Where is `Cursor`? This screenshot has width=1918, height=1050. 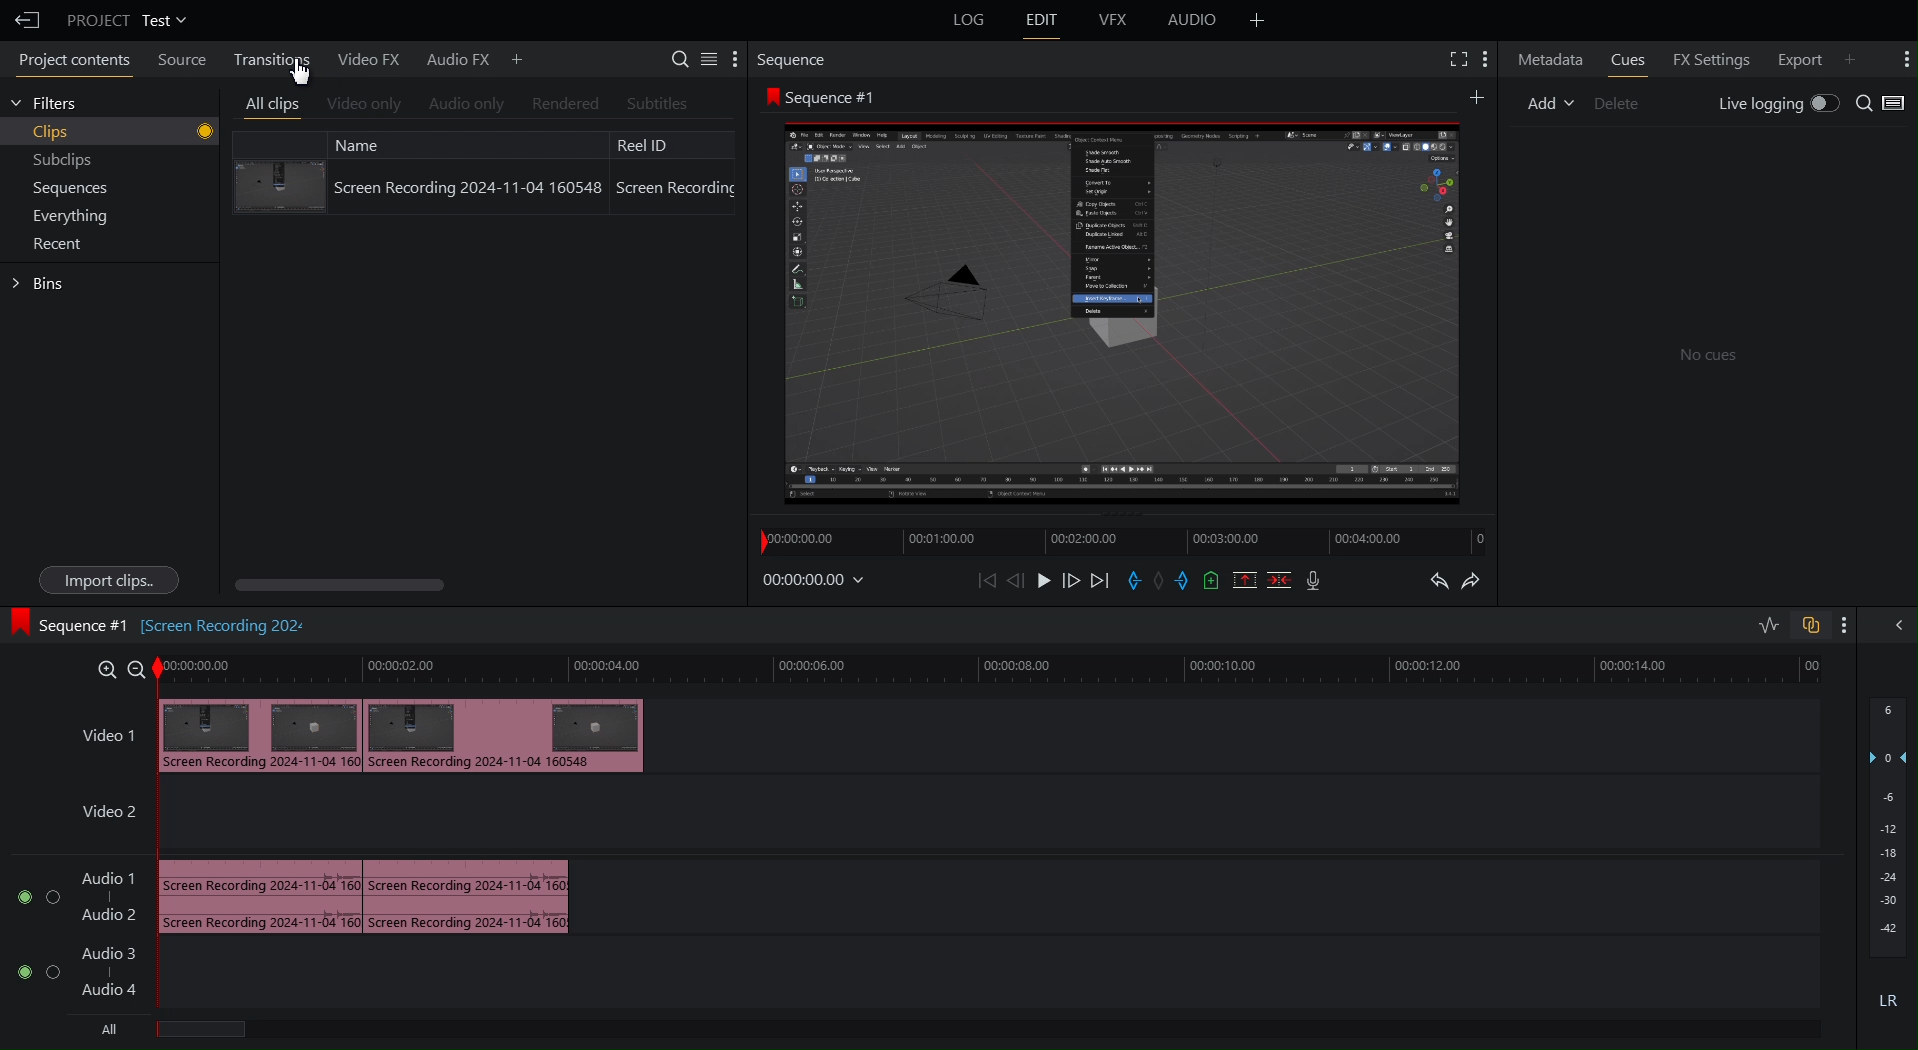
Cursor is located at coordinates (303, 75).